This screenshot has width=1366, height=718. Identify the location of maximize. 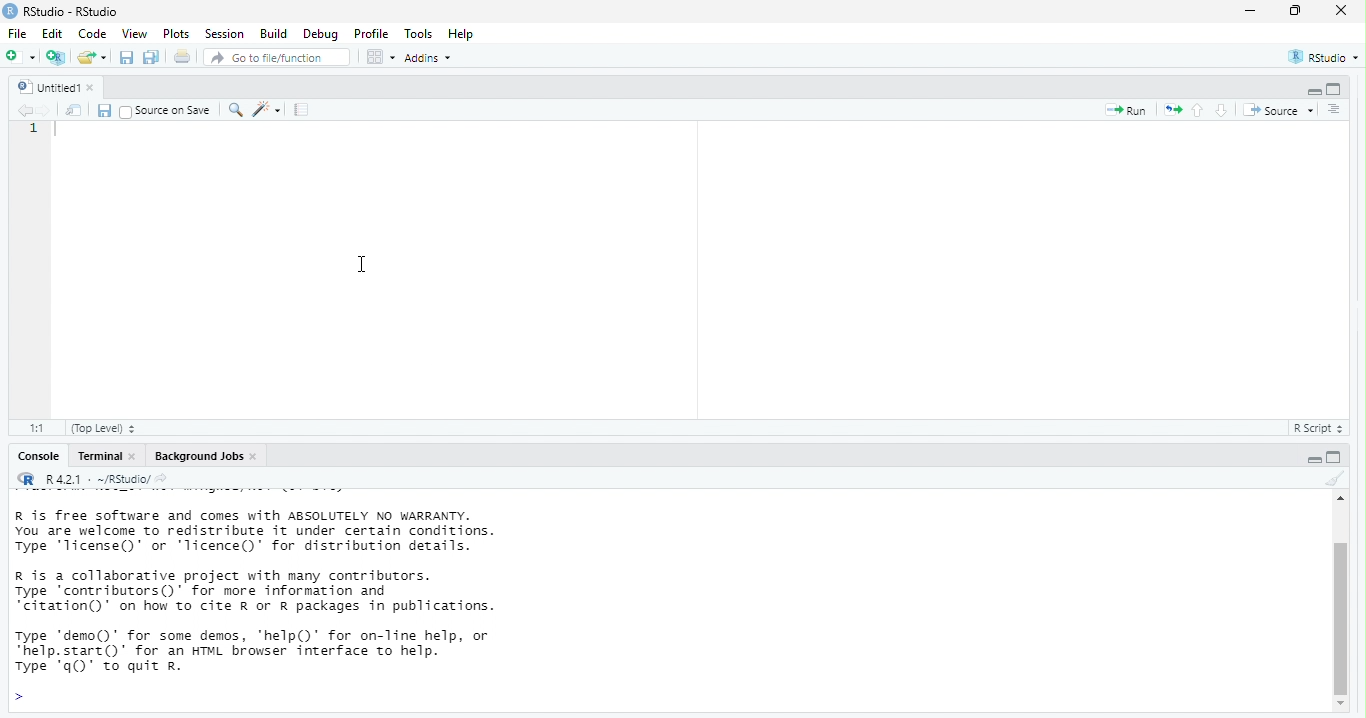
(1342, 86).